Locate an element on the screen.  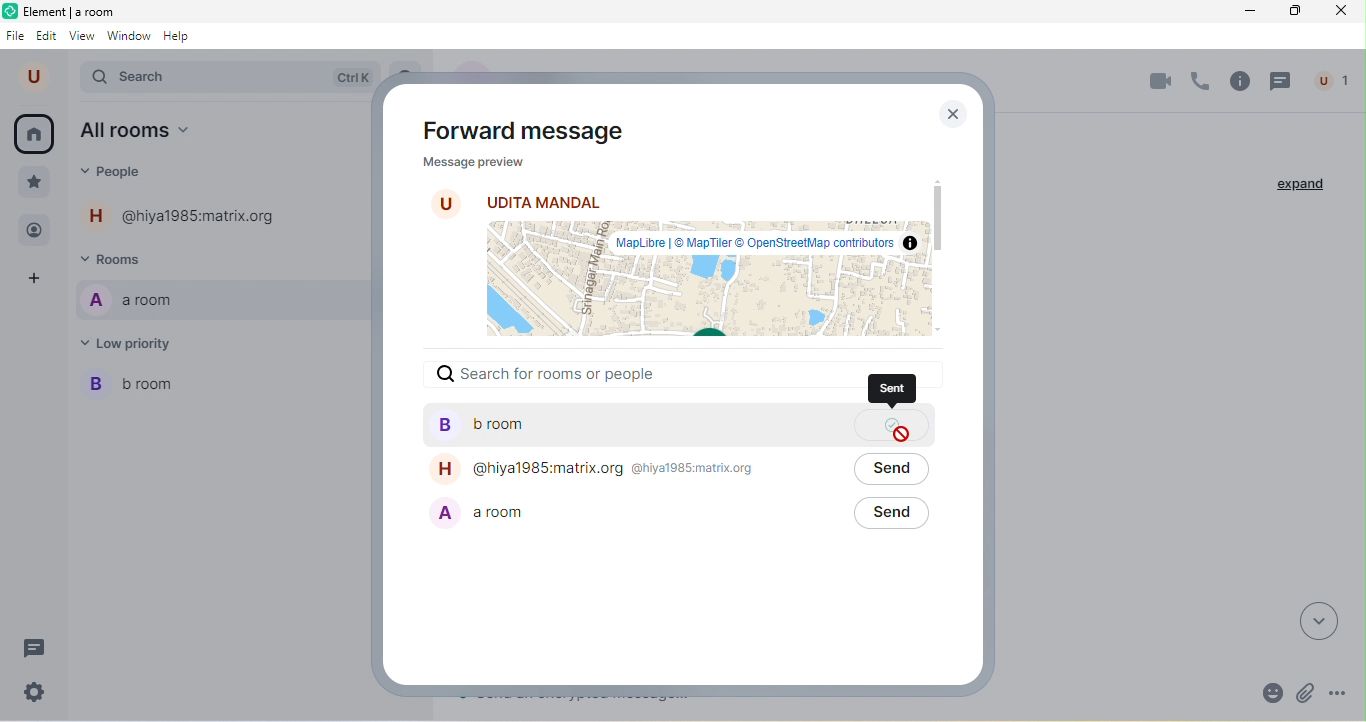
minimize is located at coordinates (1246, 11).